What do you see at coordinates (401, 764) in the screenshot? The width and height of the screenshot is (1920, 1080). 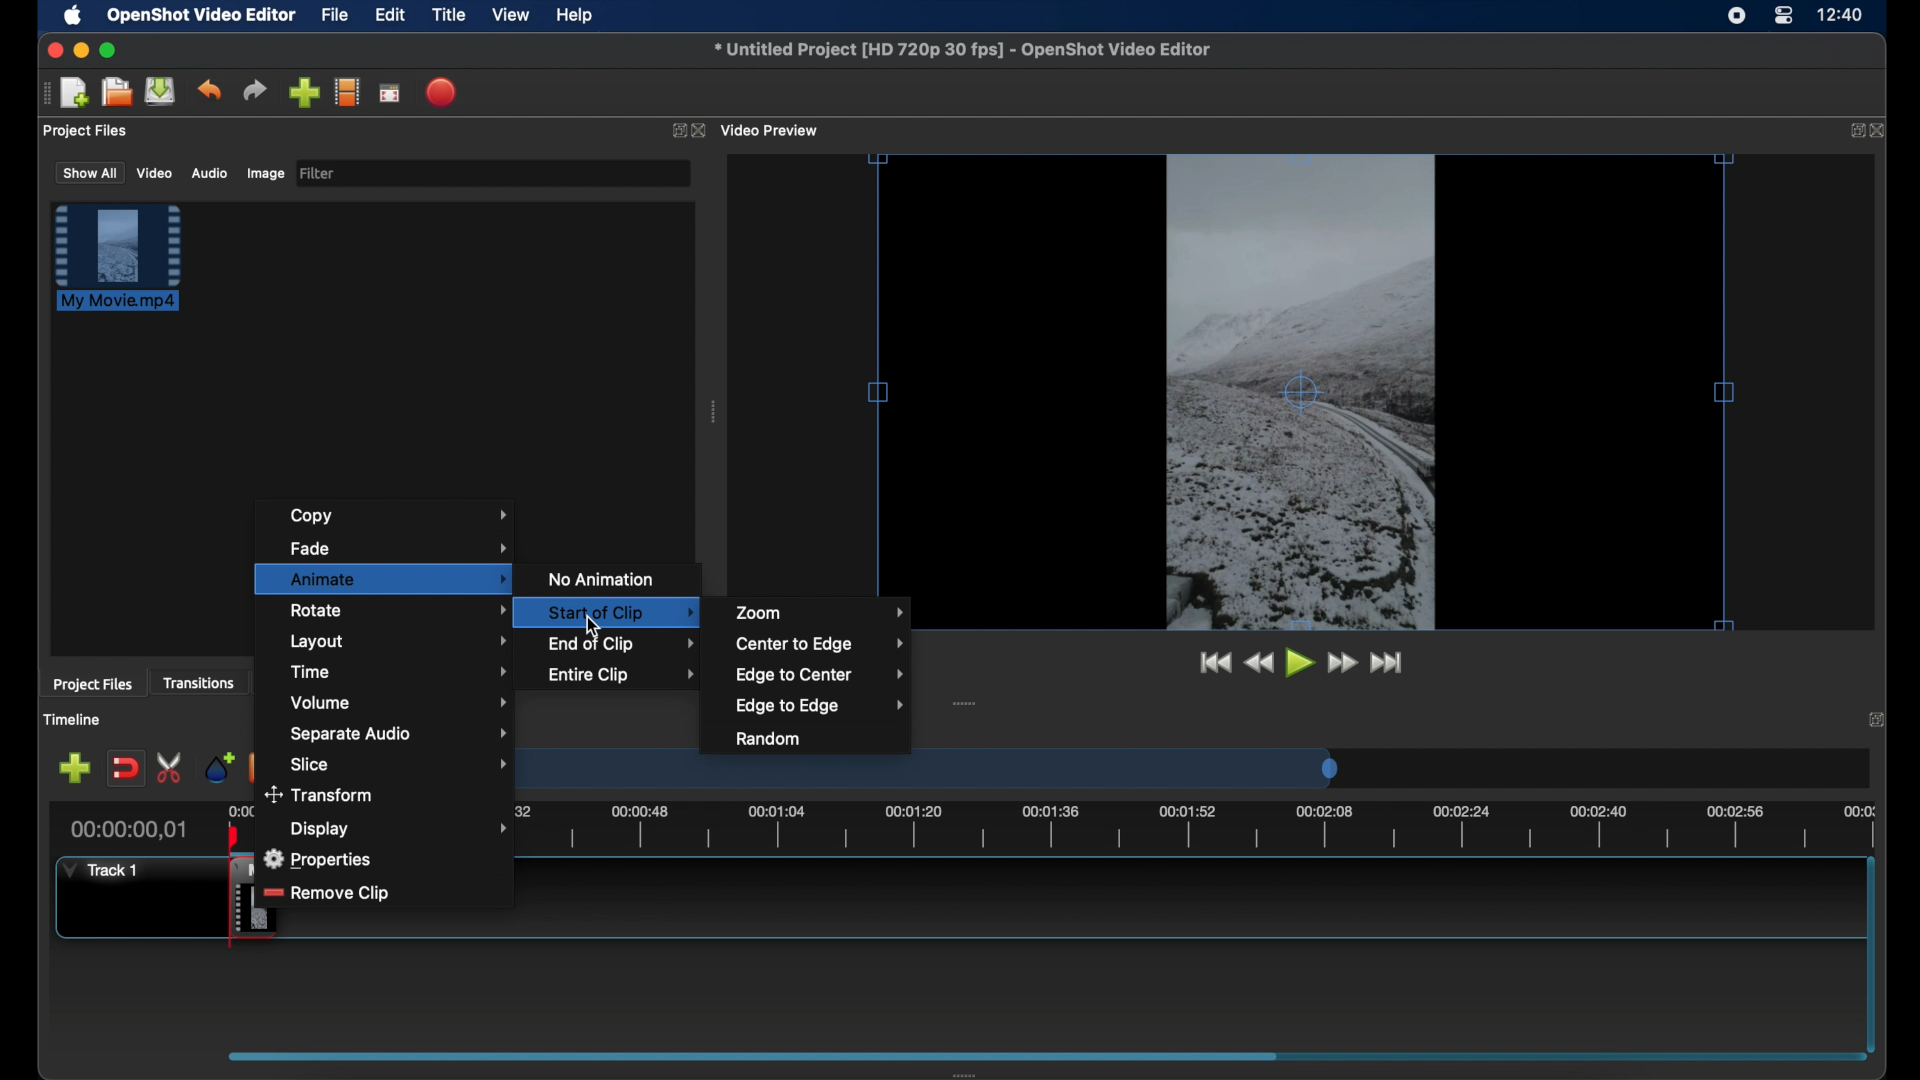 I see `slice menu` at bounding box center [401, 764].